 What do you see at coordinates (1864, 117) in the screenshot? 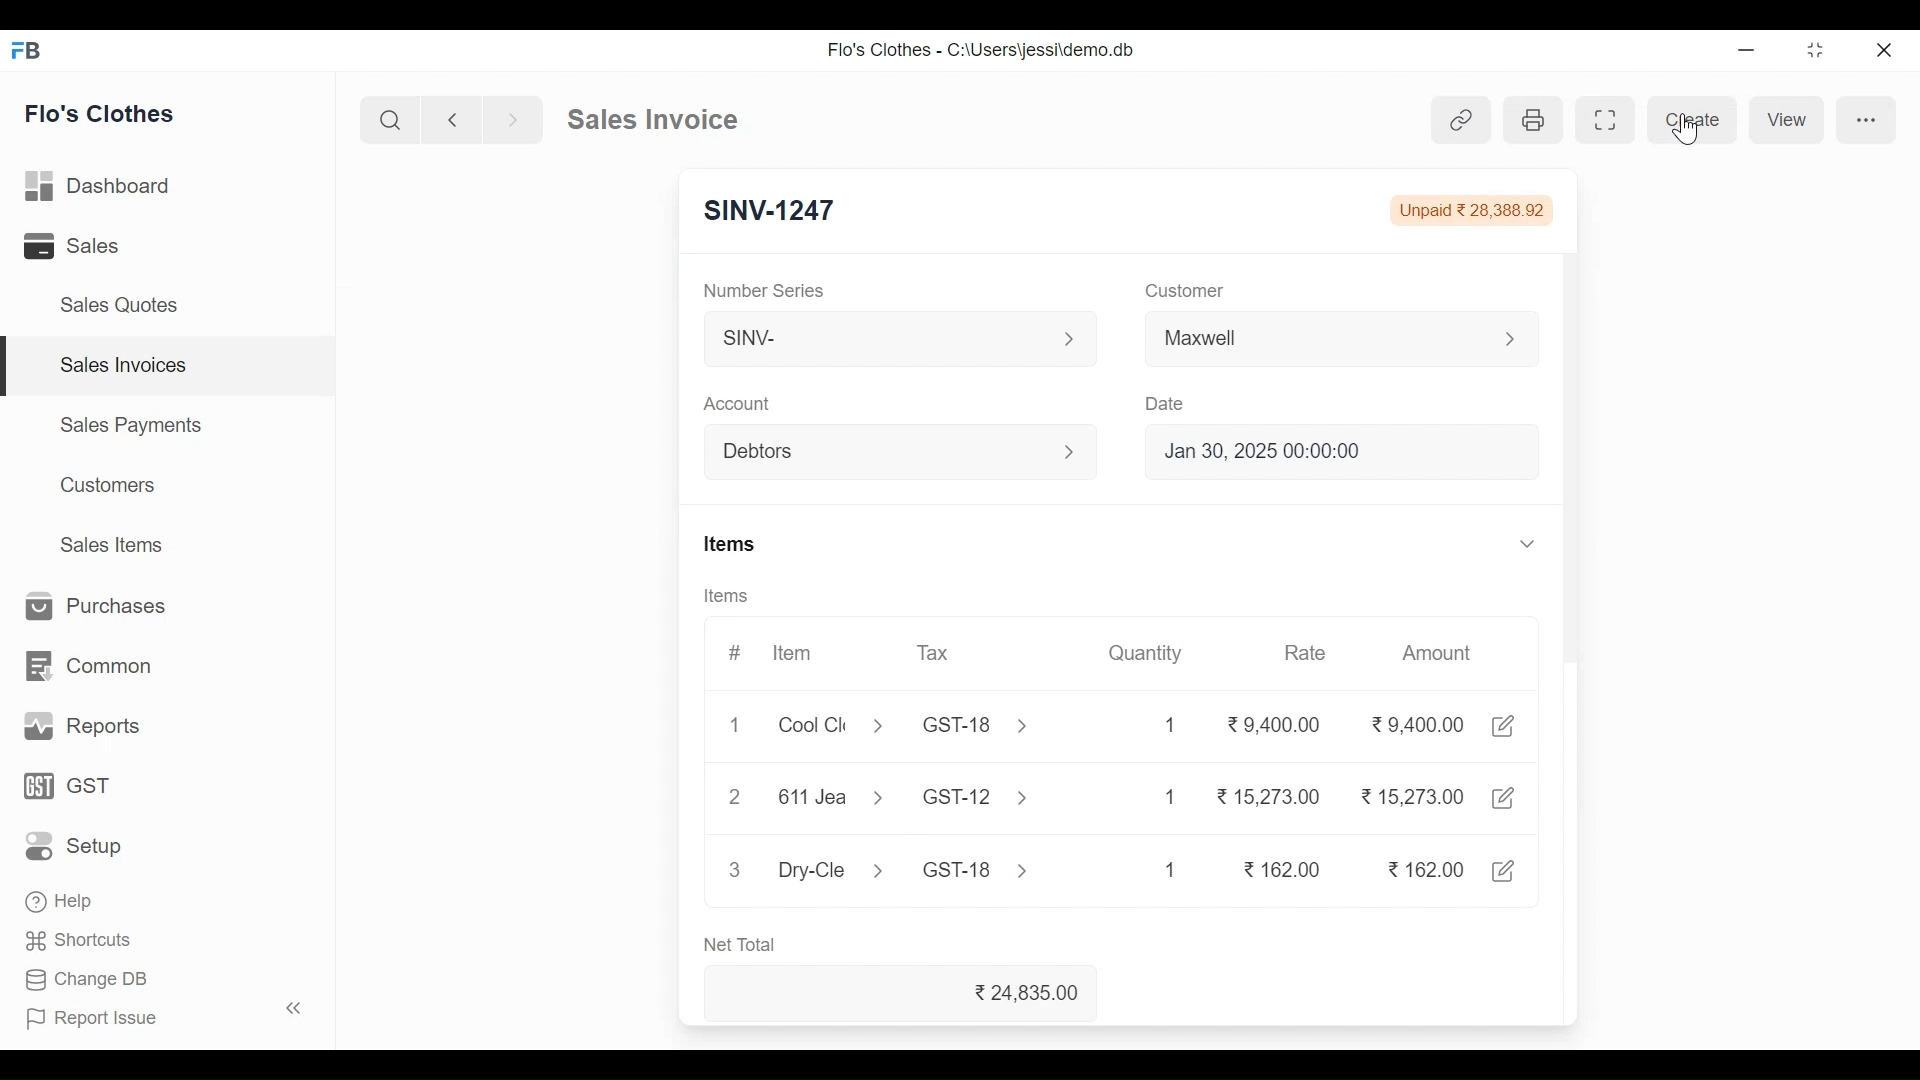
I see `more` at bounding box center [1864, 117].